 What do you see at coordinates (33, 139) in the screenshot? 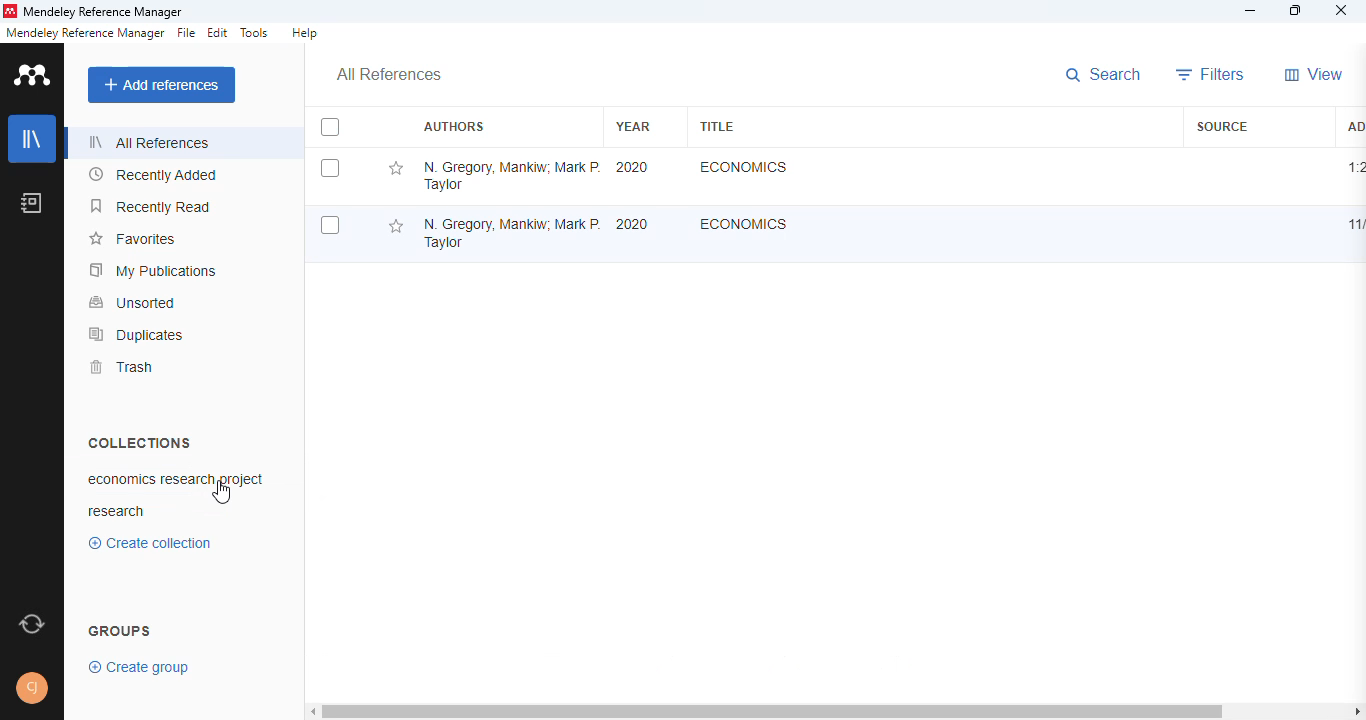
I see `library` at bounding box center [33, 139].